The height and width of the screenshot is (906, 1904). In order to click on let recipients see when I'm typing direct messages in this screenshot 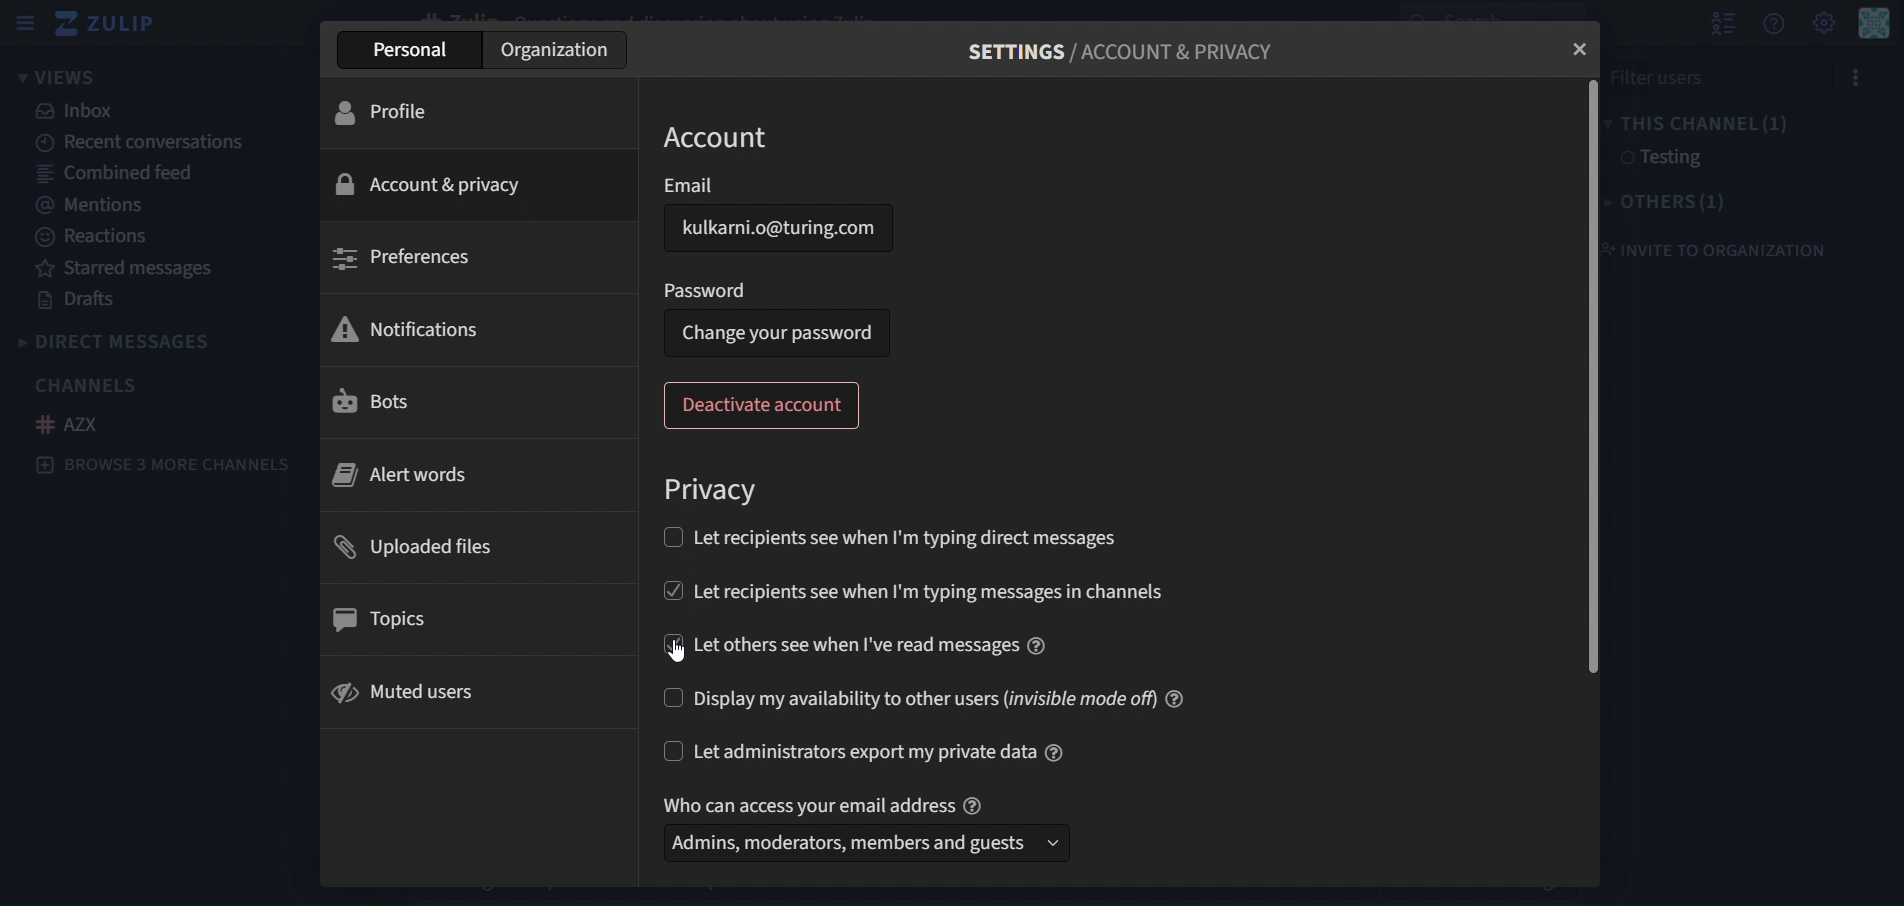, I will do `click(910, 538)`.